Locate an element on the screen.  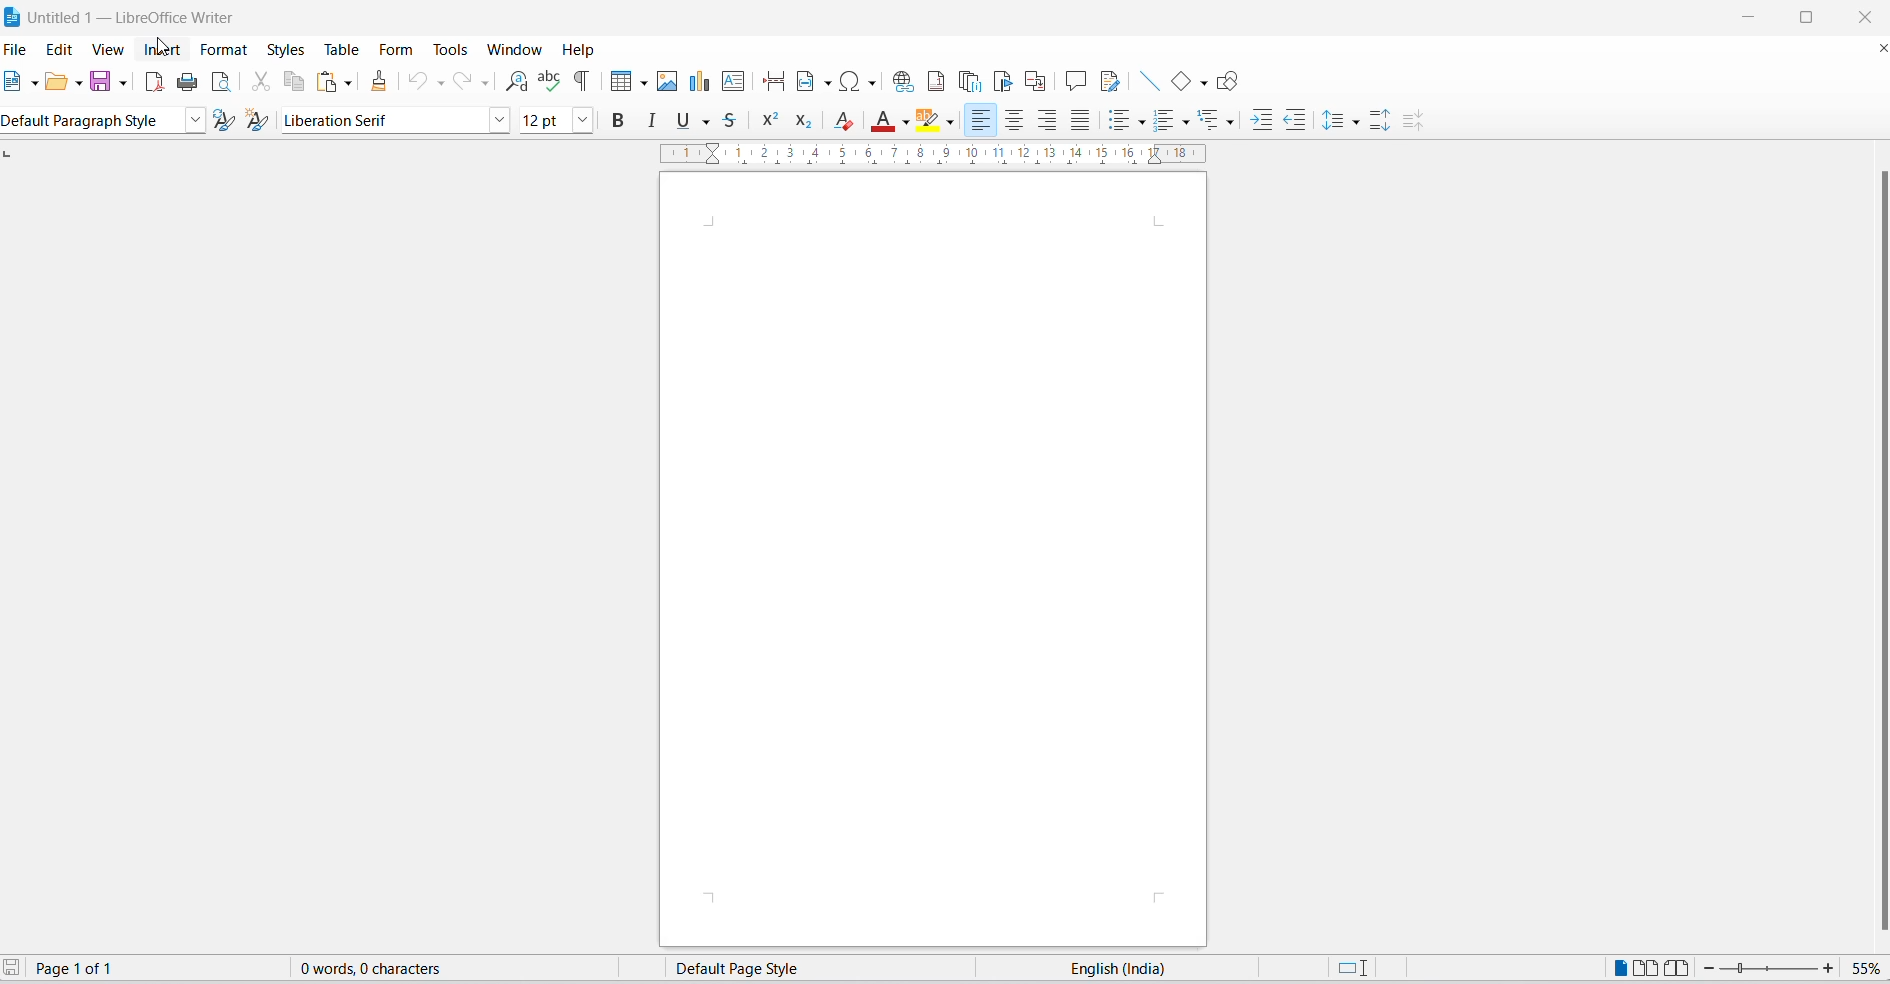
minimize is located at coordinates (1755, 18).